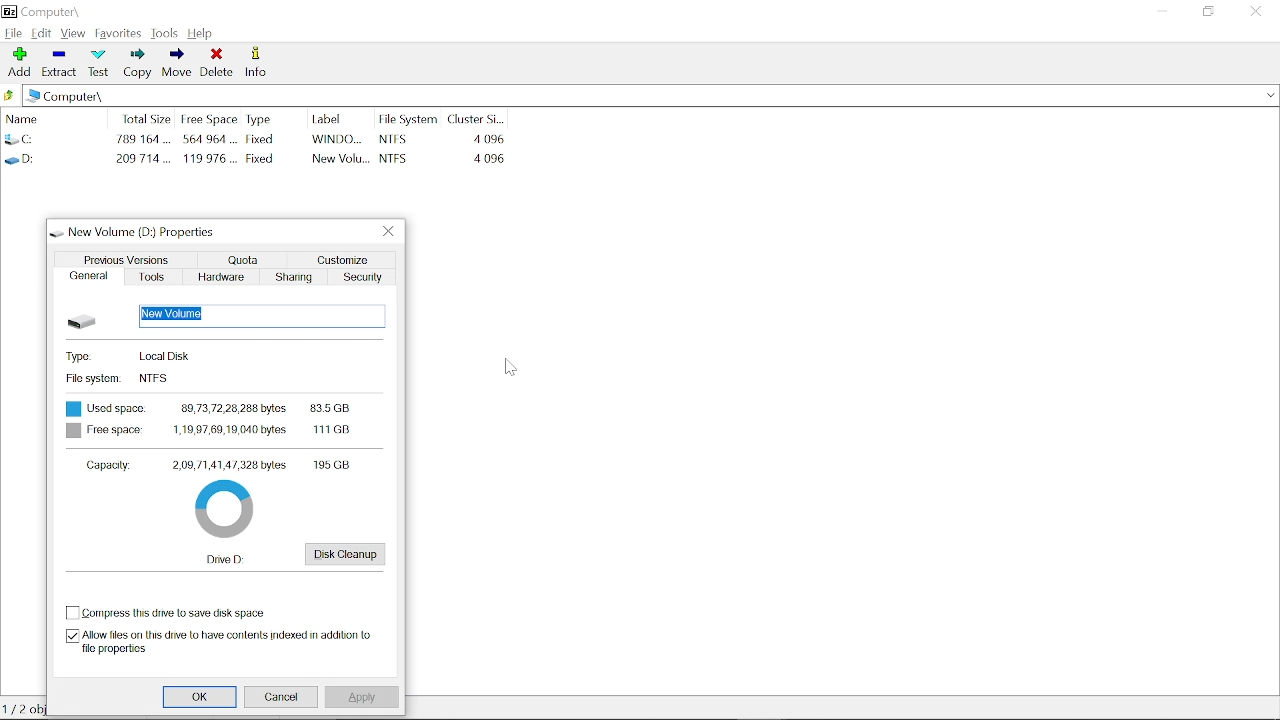 This screenshot has width=1280, height=720. I want to click on Computer\, so click(51, 12).